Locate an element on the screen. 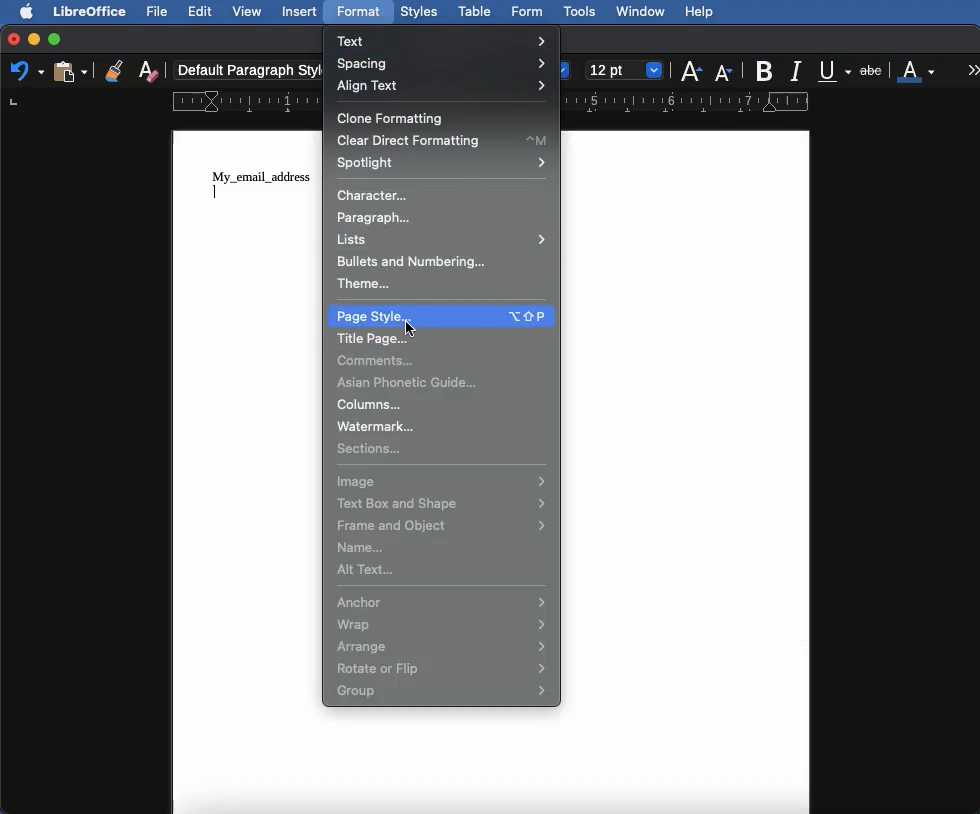 The height and width of the screenshot is (814, 980). More is located at coordinates (974, 69).